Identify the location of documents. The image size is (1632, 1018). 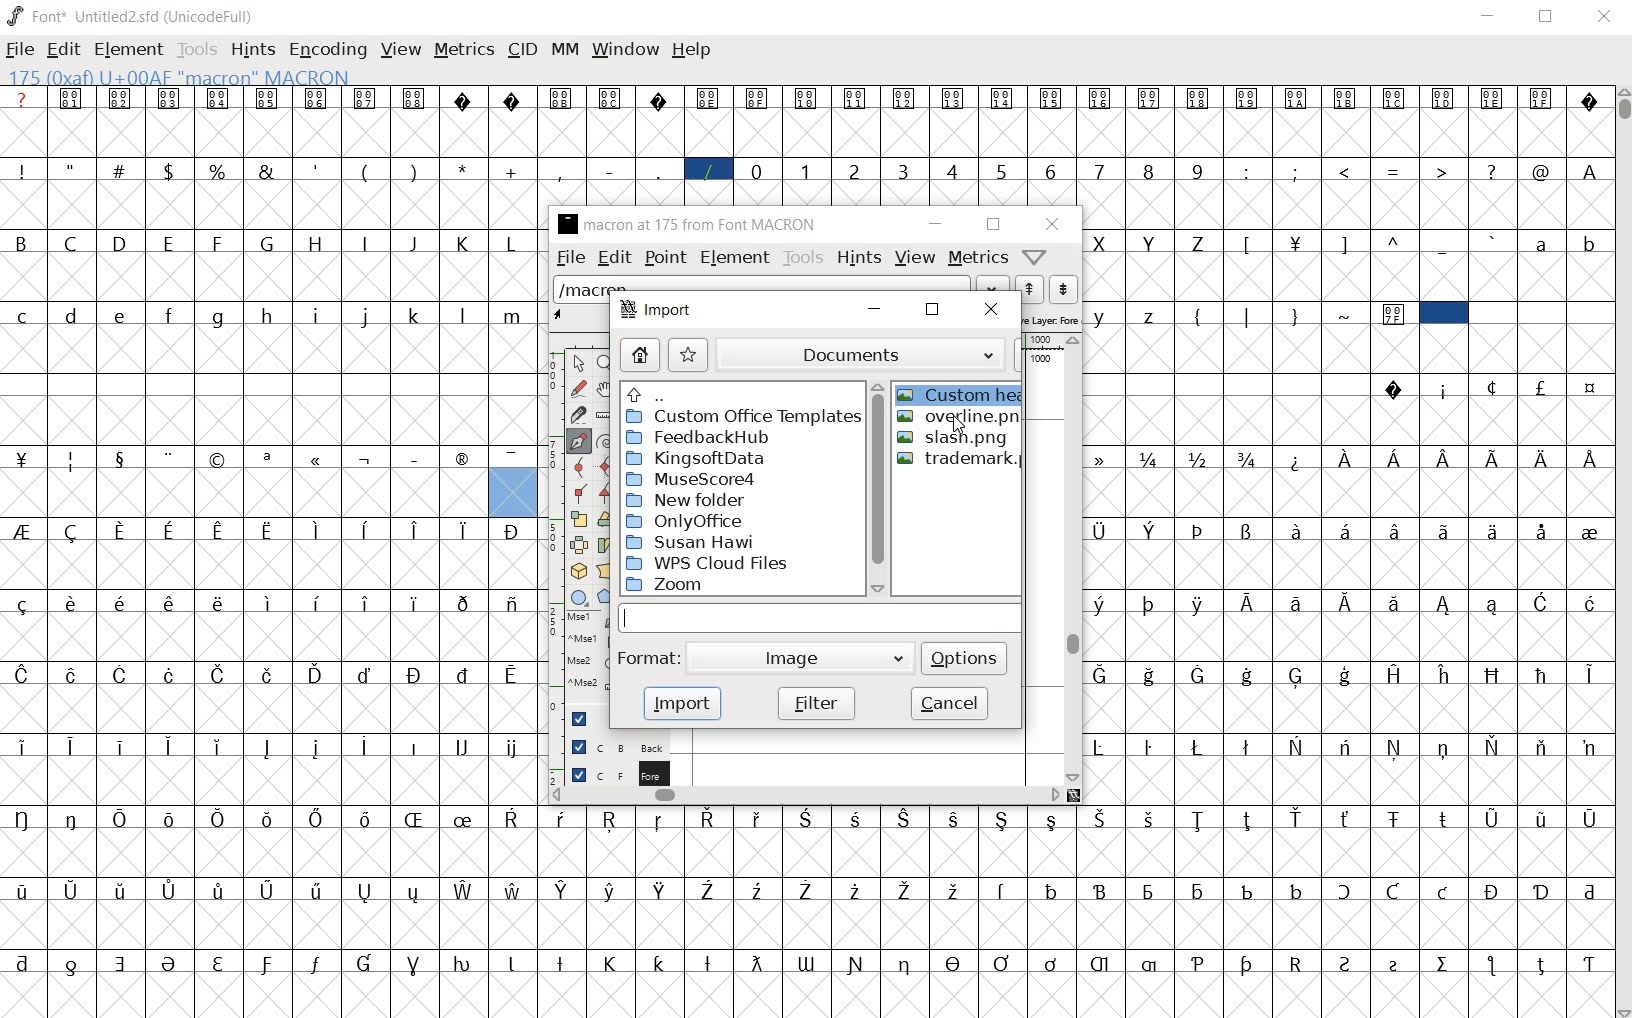
(846, 355).